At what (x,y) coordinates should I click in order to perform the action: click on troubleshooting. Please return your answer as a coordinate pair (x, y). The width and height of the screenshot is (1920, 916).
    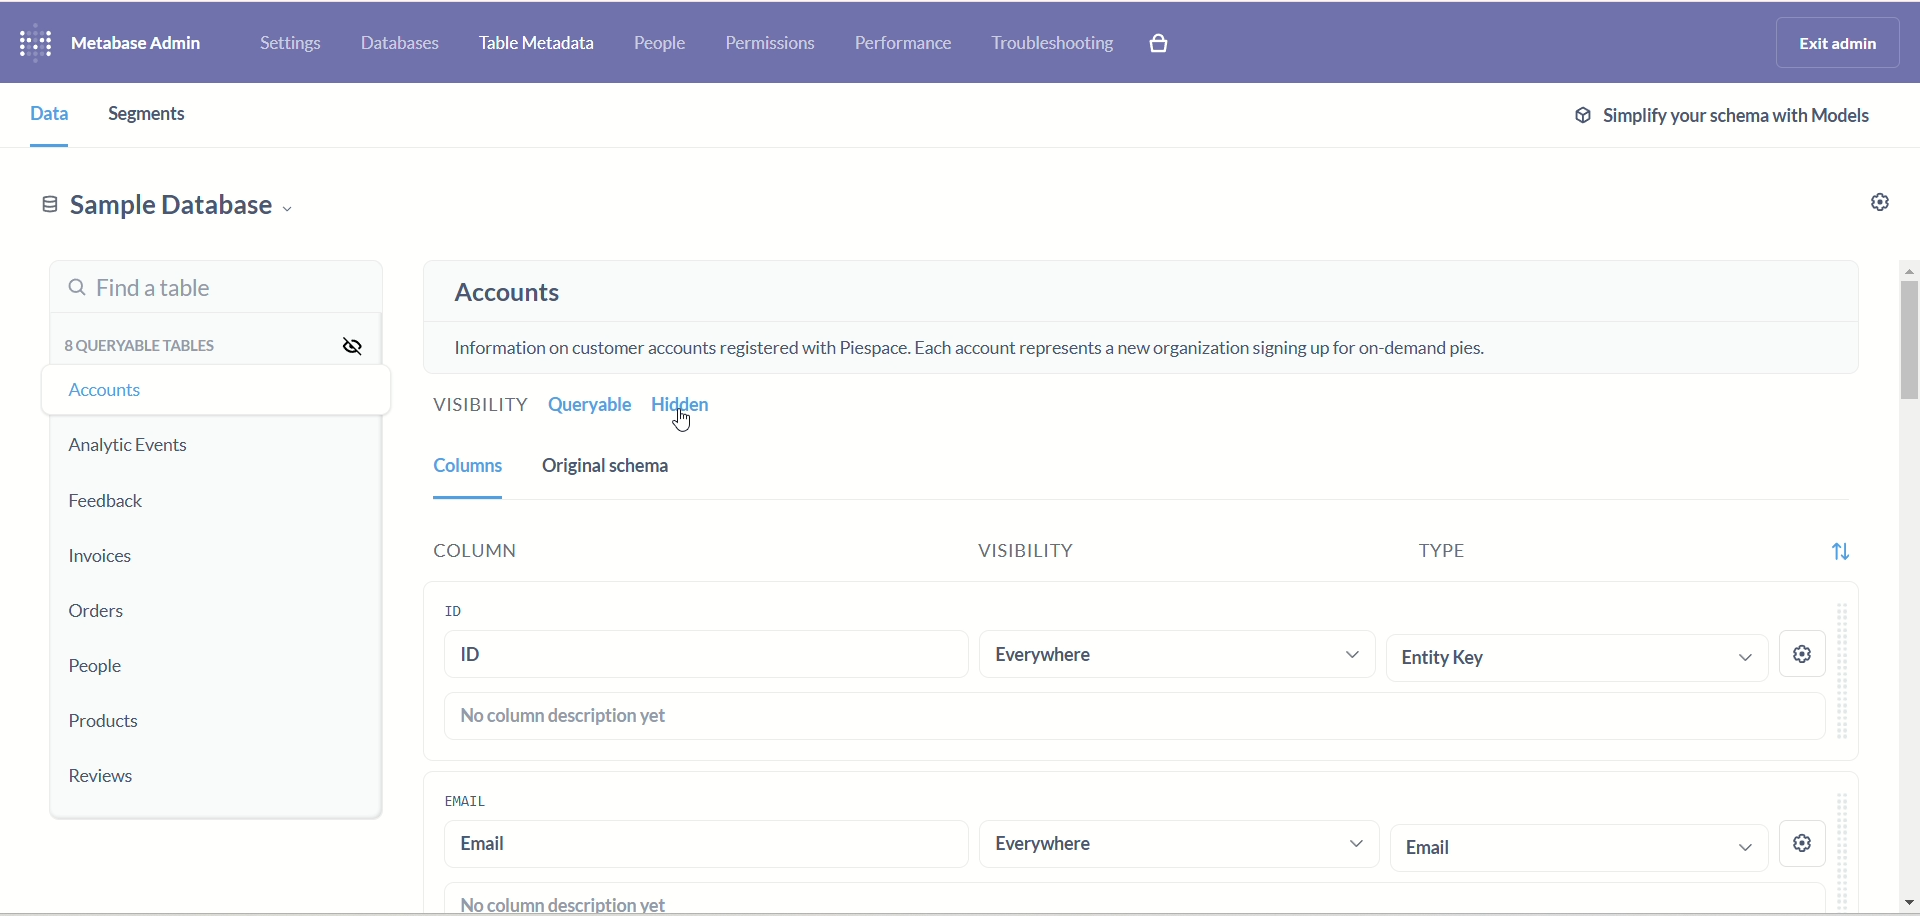
    Looking at the image, I should click on (1058, 46).